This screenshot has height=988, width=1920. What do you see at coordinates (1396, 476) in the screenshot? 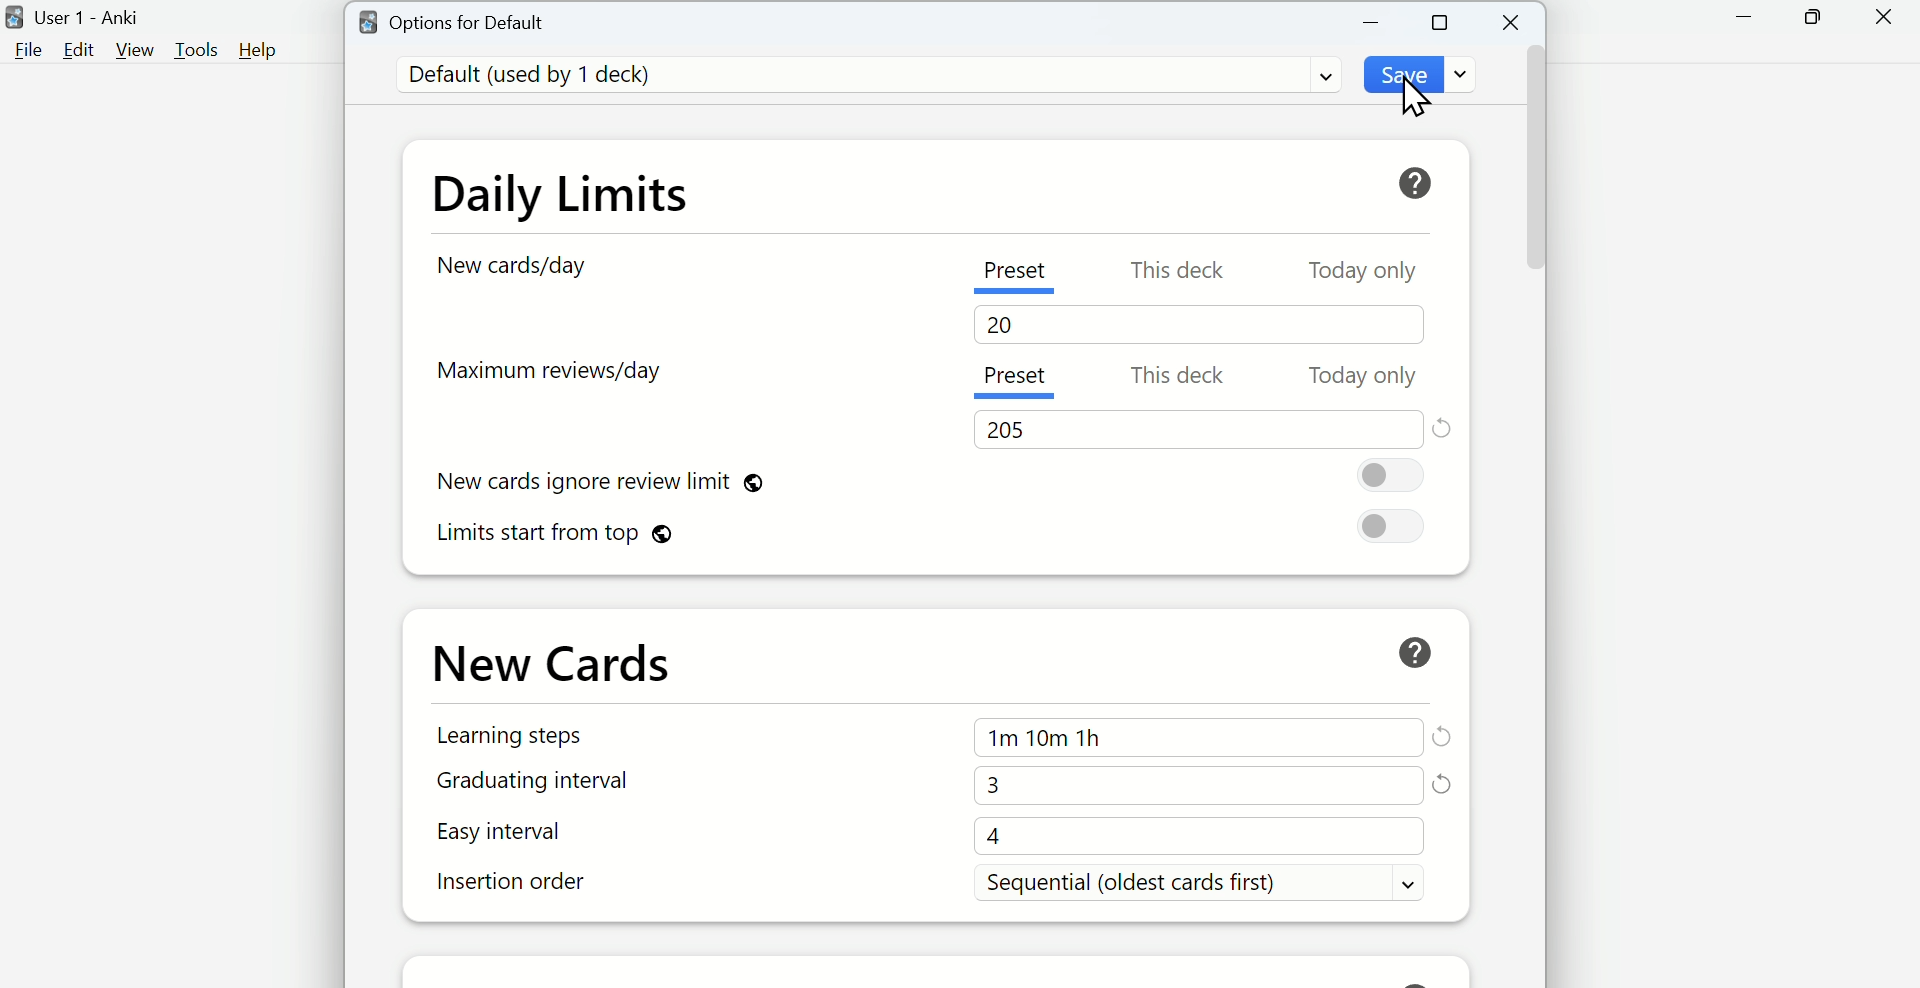
I see `On/Off Toggle` at bounding box center [1396, 476].